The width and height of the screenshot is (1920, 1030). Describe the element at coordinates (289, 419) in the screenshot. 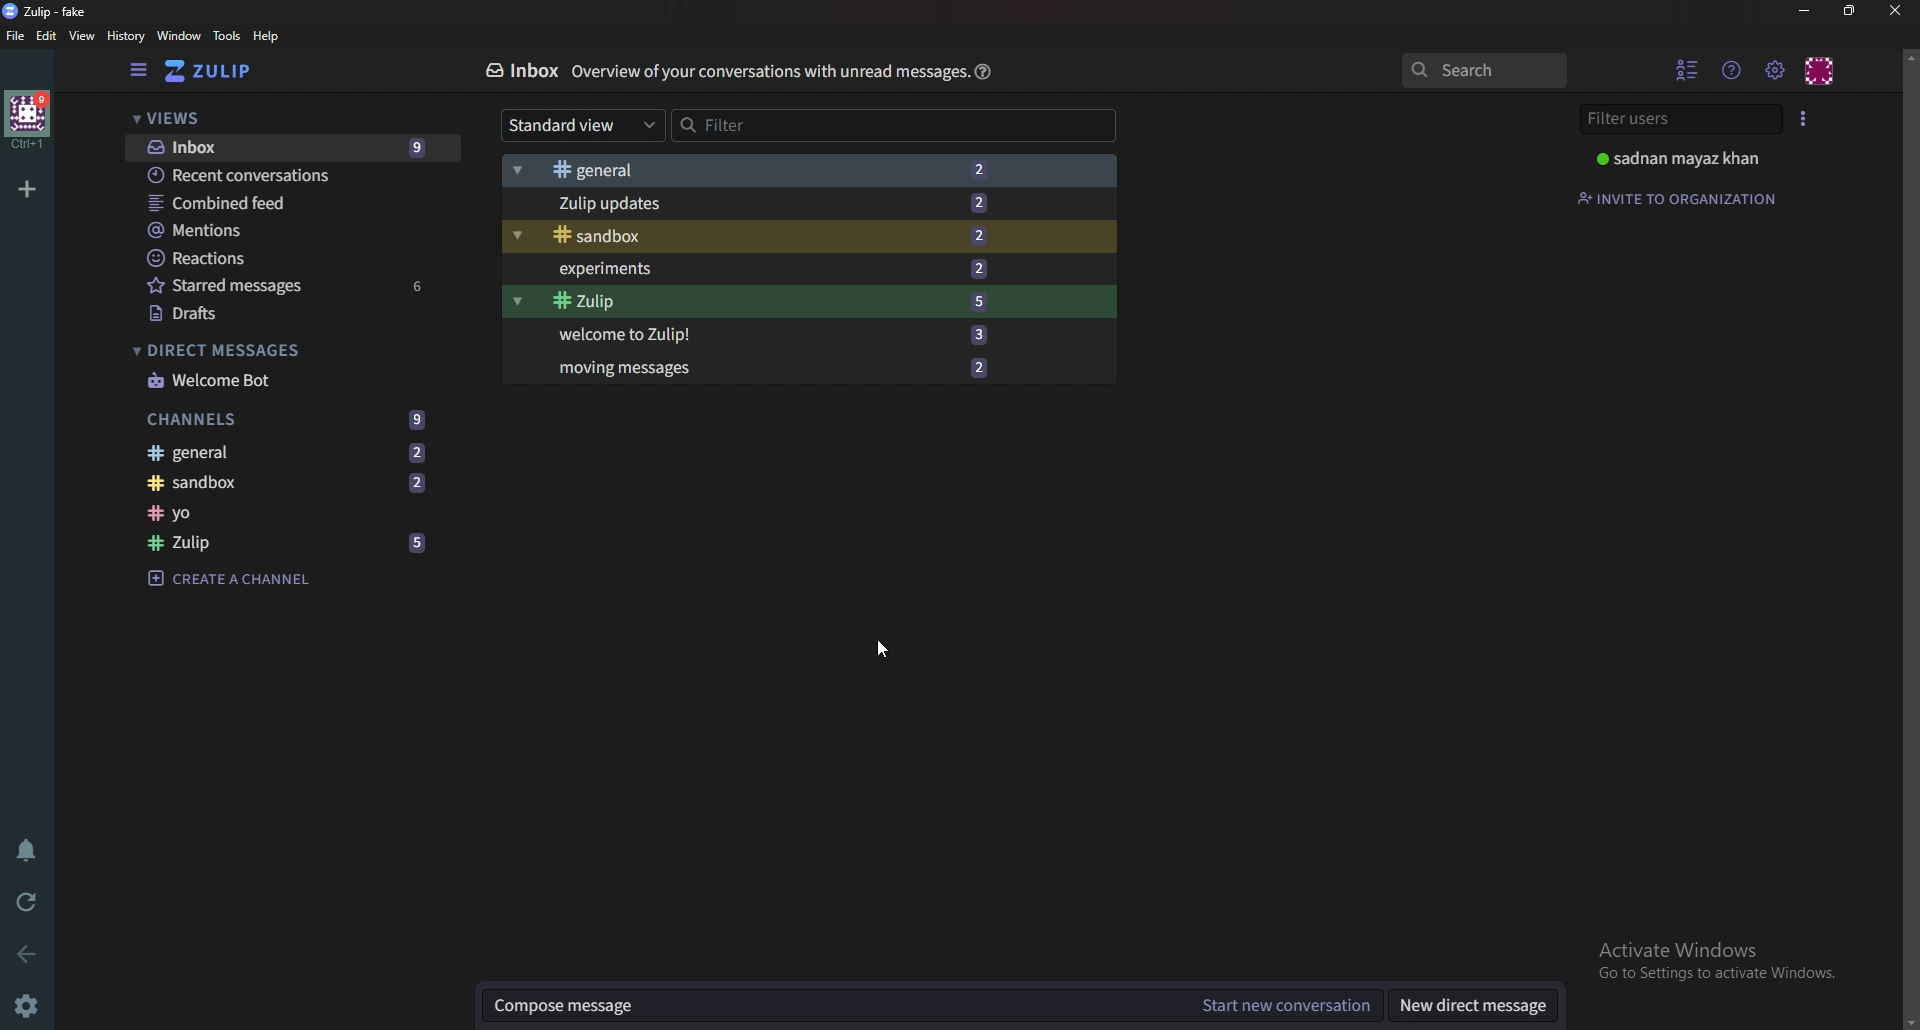

I see `Channels` at that location.